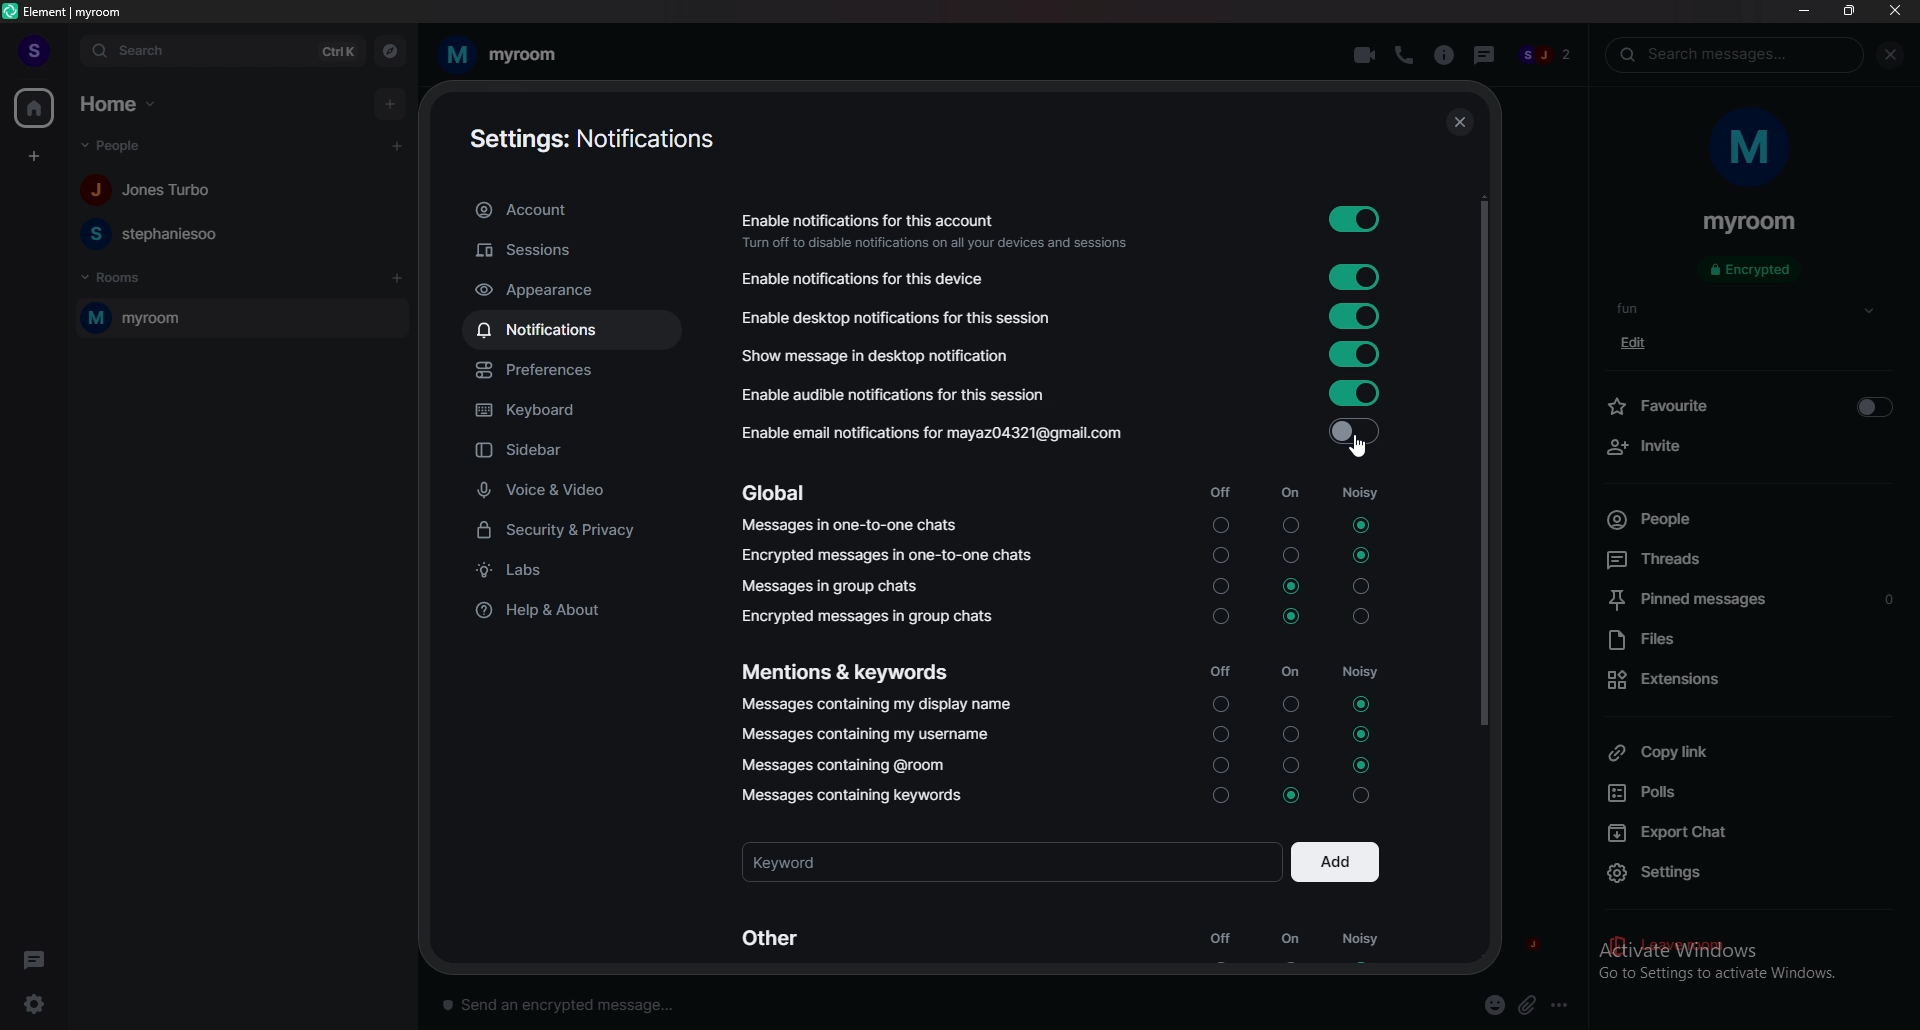 This screenshot has width=1920, height=1030. I want to click on messages containing my display name, so click(875, 705).